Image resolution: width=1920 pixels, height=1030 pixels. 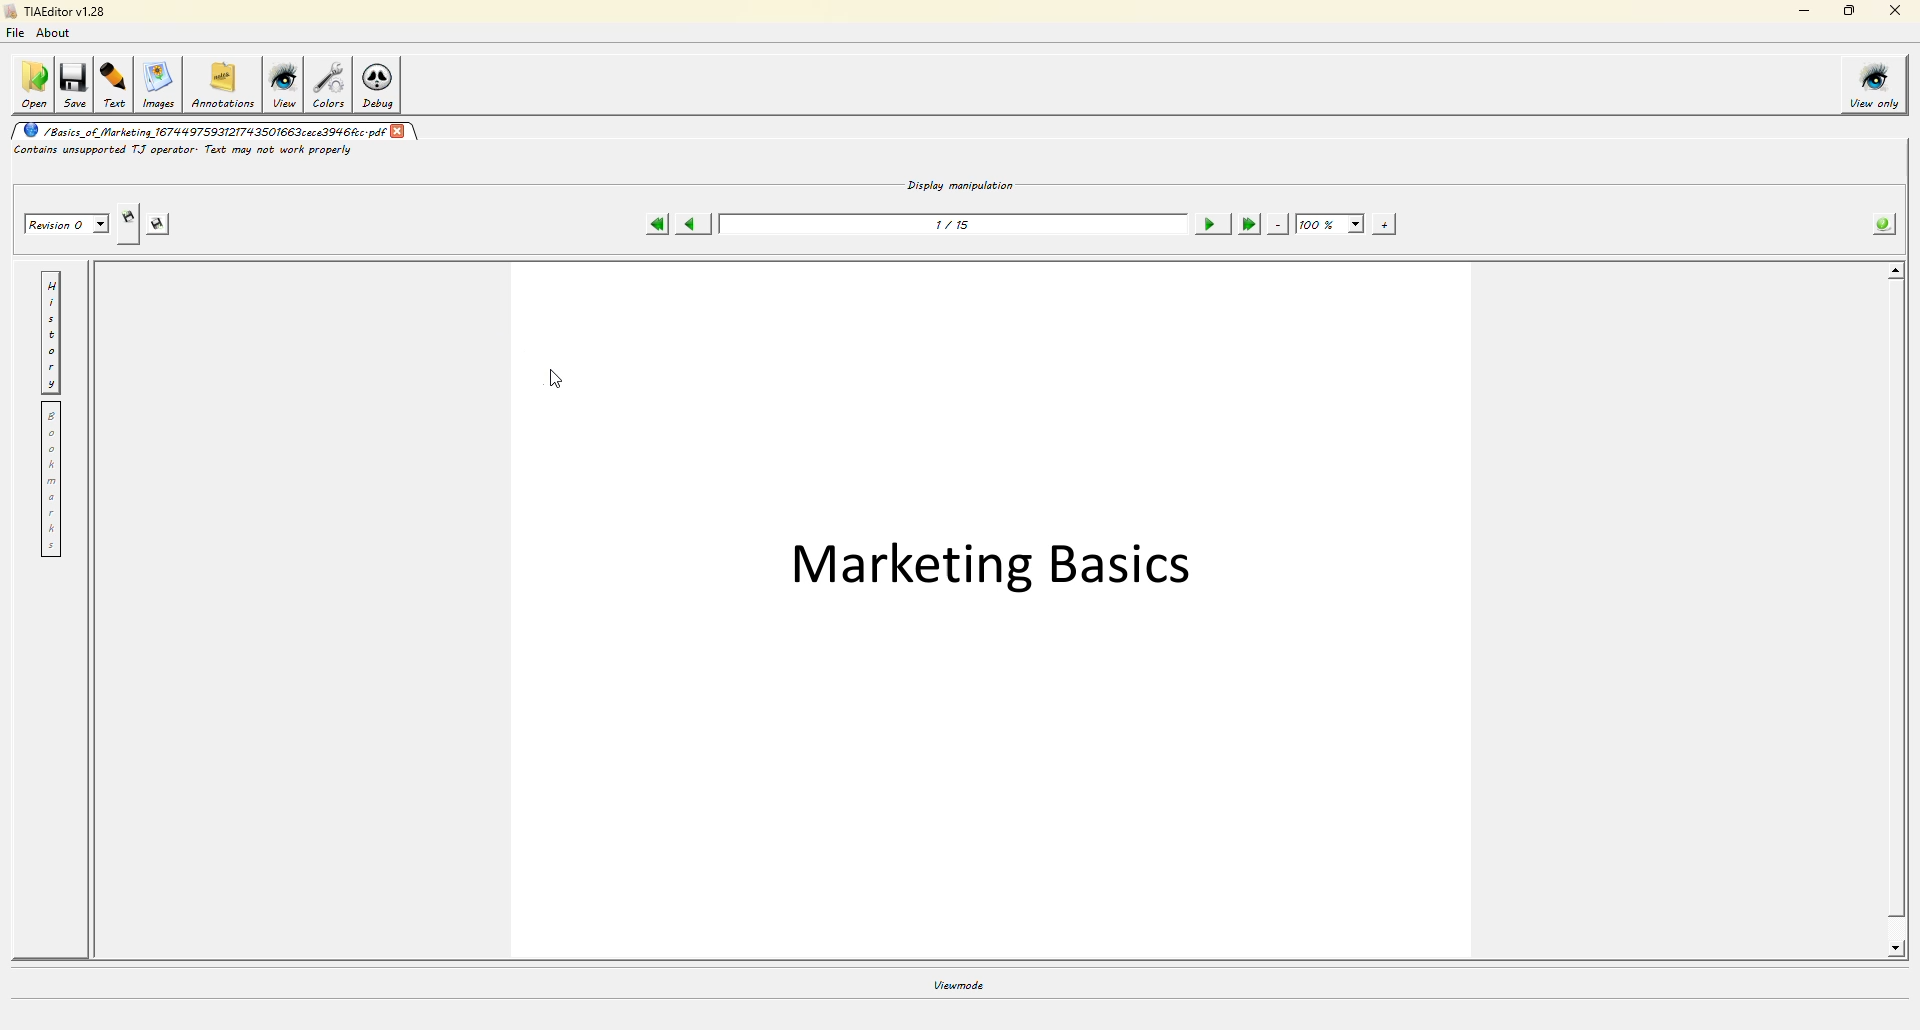 What do you see at coordinates (1848, 12) in the screenshot?
I see `maximize` at bounding box center [1848, 12].